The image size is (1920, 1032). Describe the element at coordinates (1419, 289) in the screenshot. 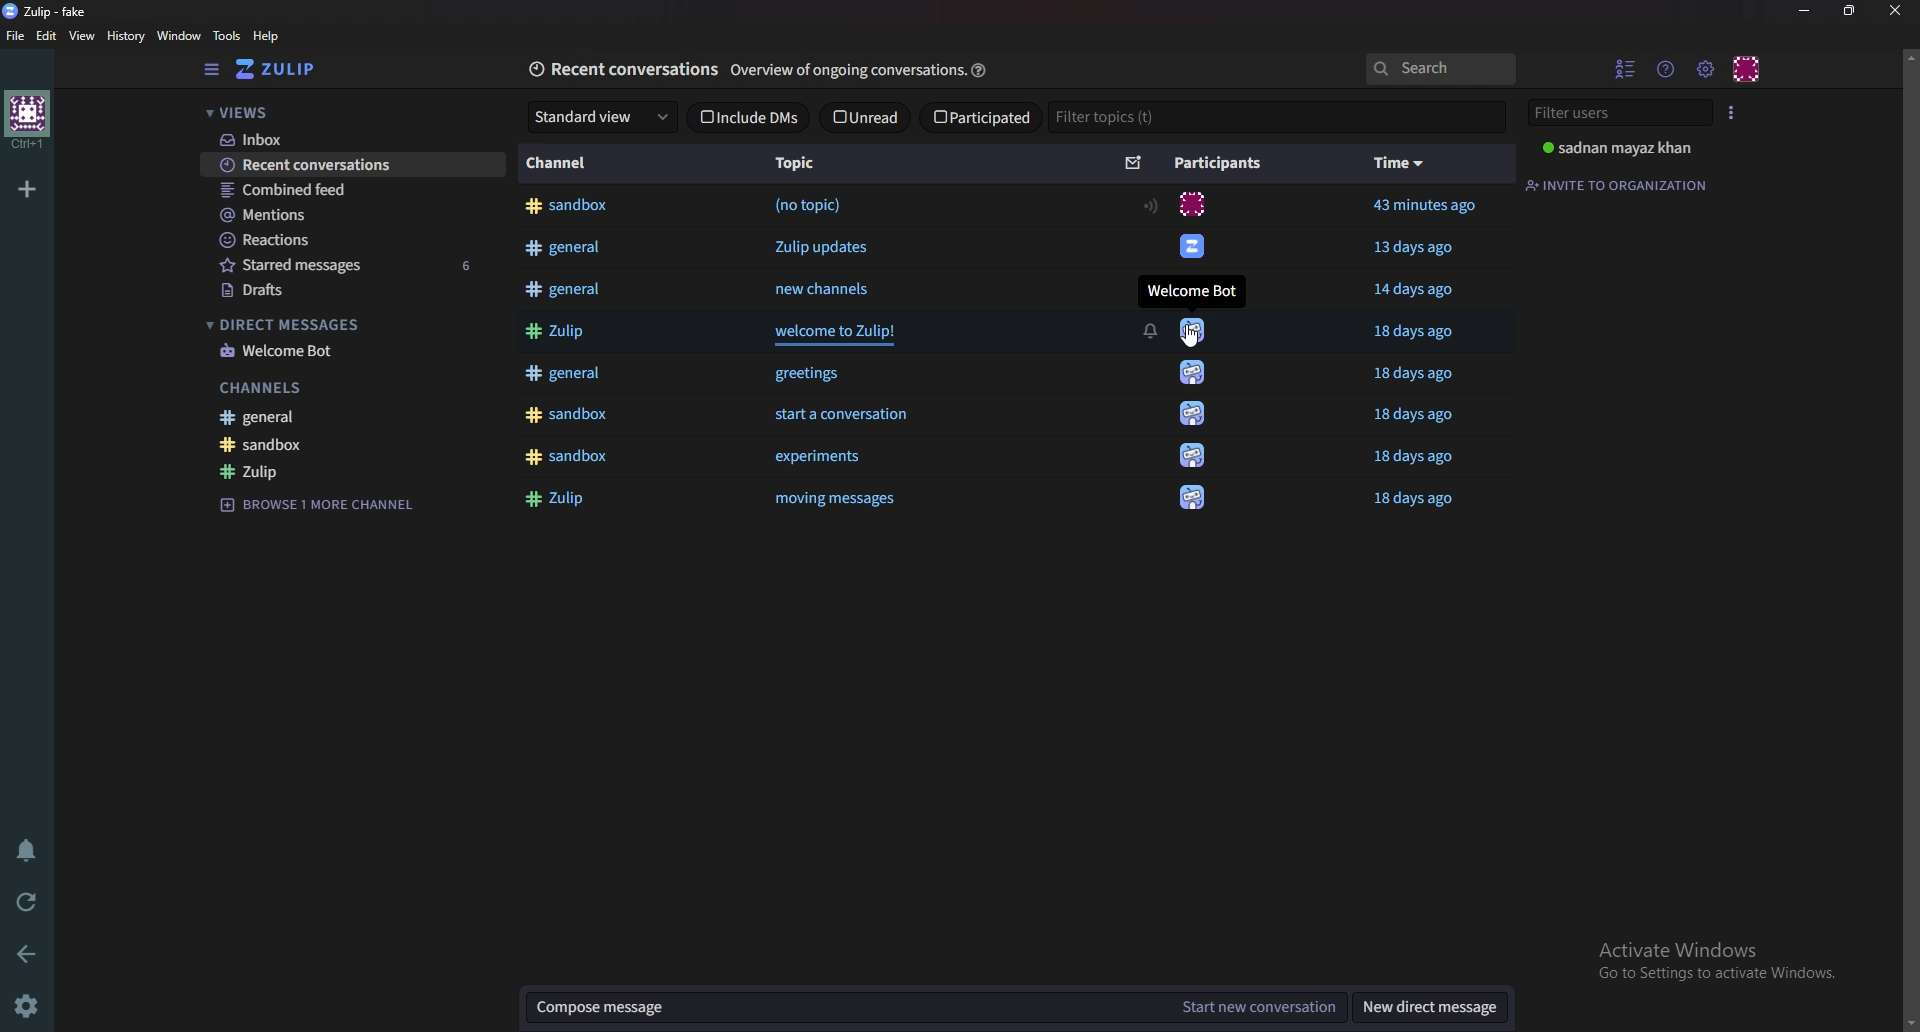

I see `14 days ago` at that location.